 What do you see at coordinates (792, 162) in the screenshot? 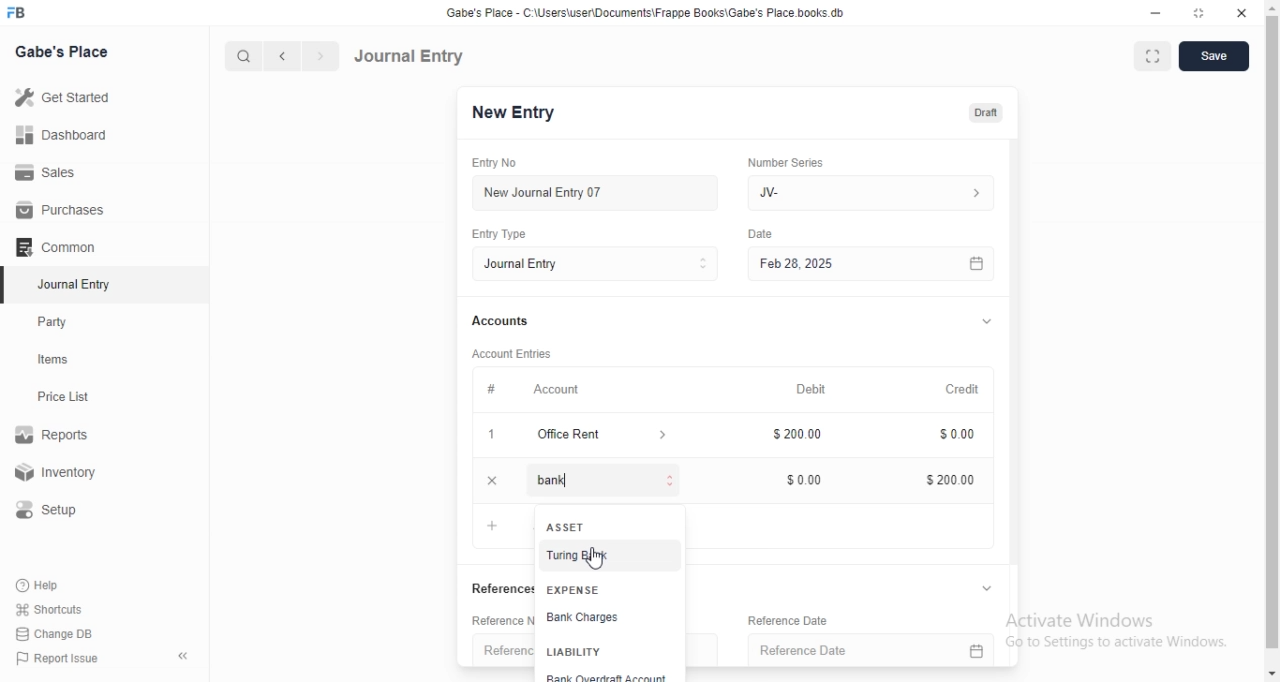
I see `‘Number Series` at bounding box center [792, 162].